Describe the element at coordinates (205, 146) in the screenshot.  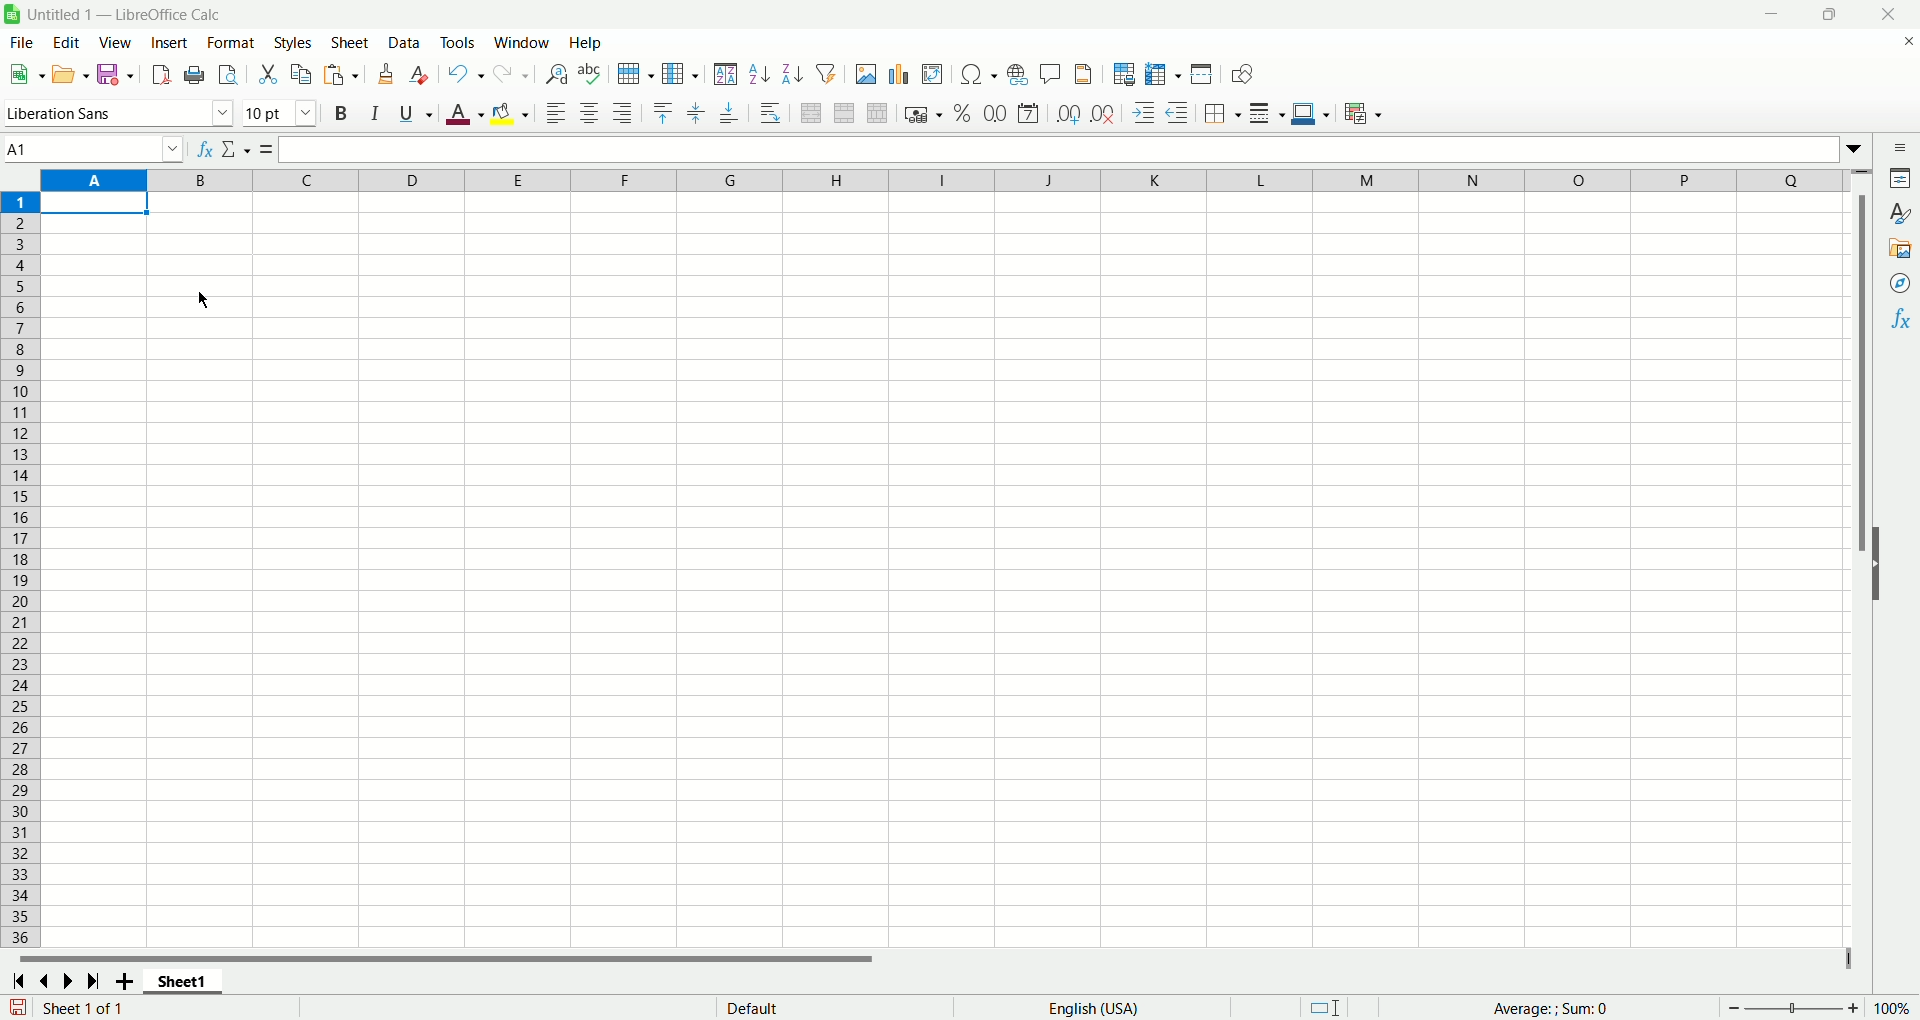
I see `function wizard` at that location.